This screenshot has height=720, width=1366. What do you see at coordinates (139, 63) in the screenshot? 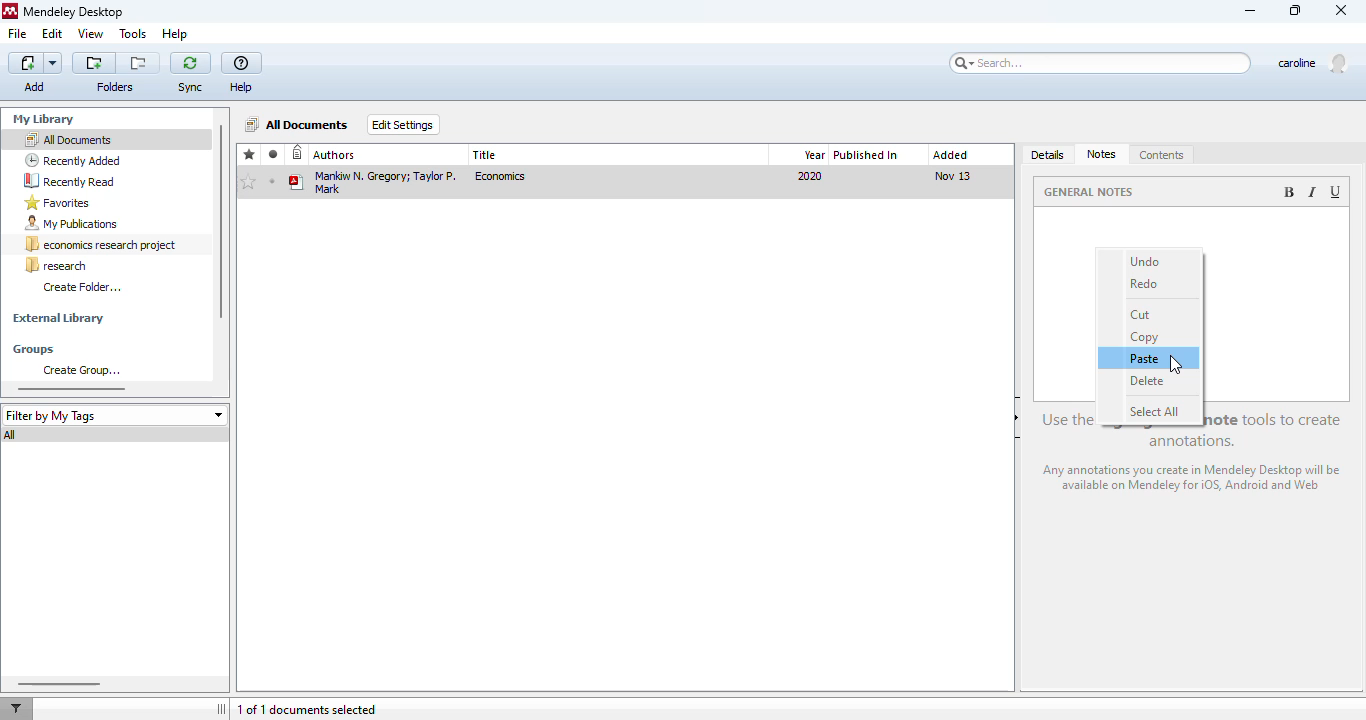
I see `remove the current folder` at bounding box center [139, 63].